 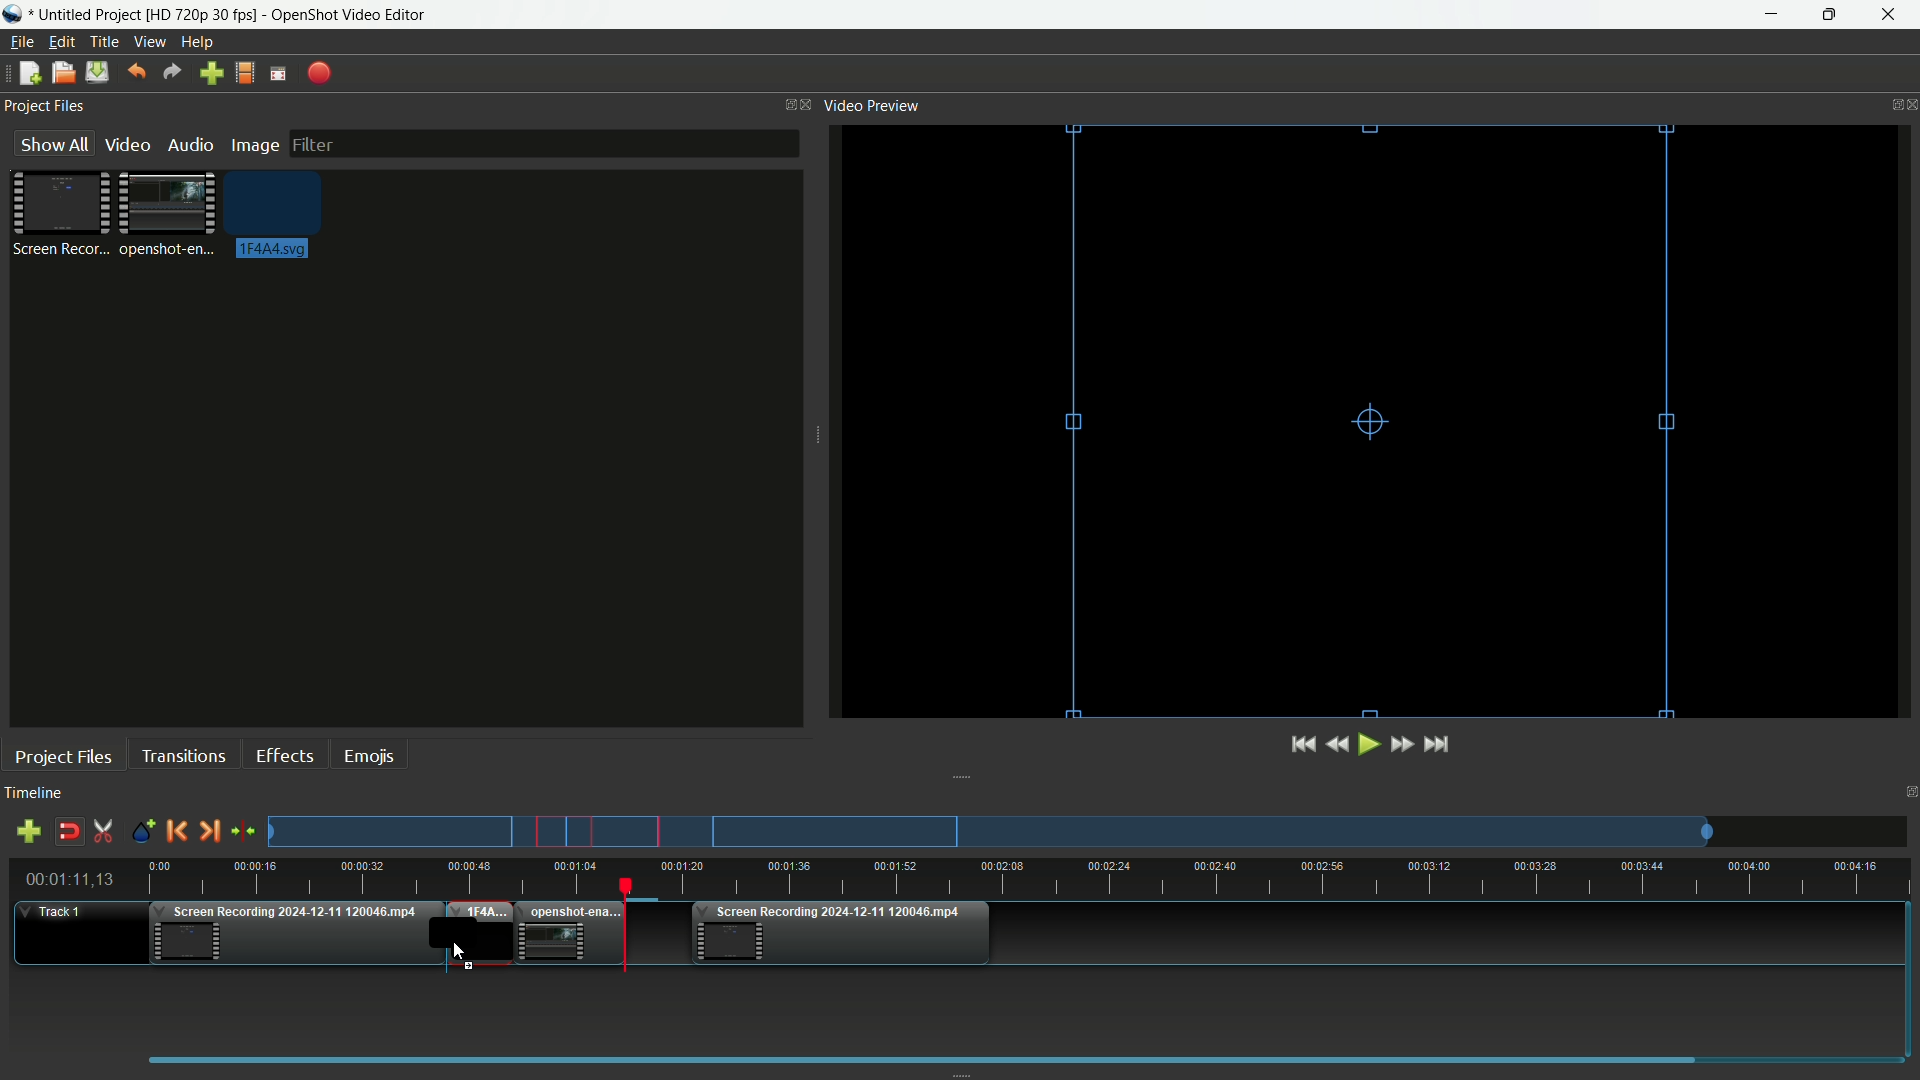 What do you see at coordinates (16, 14) in the screenshot?
I see `App icon` at bounding box center [16, 14].